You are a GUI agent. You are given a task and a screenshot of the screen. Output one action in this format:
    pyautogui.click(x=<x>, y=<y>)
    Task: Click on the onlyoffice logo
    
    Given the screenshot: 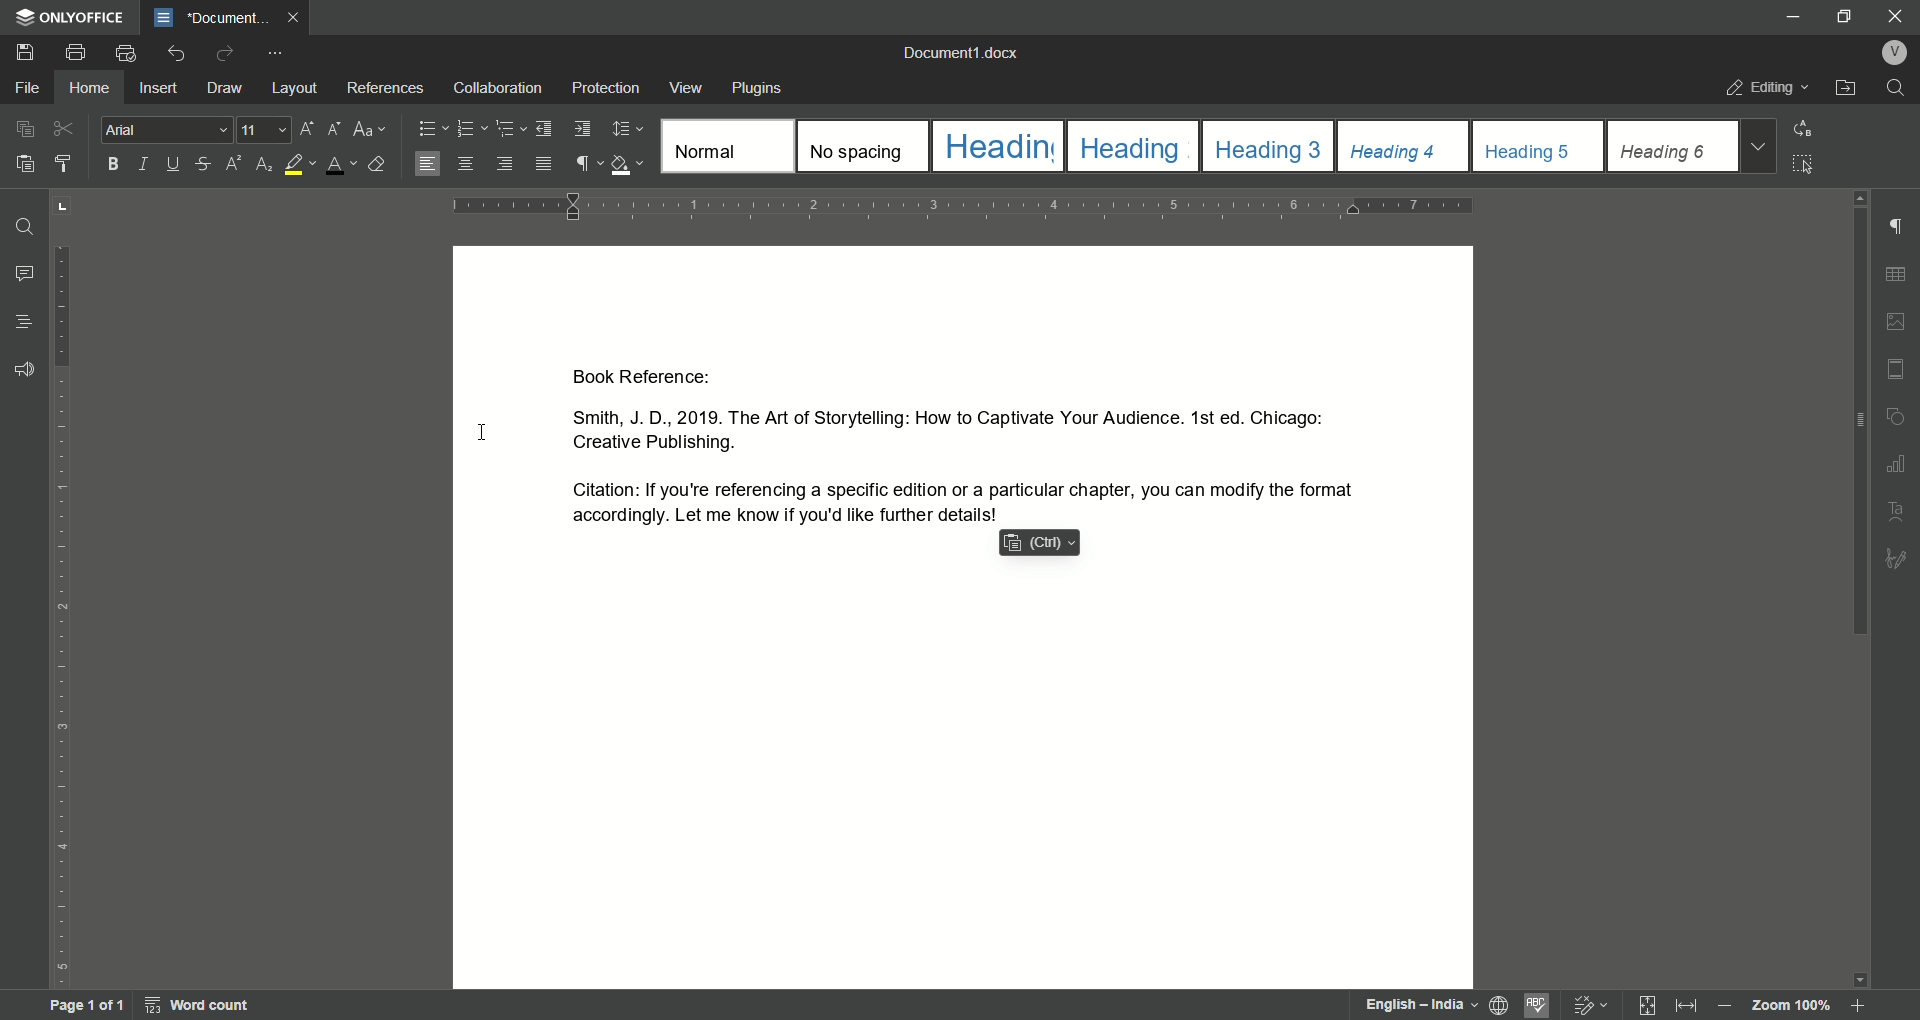 What is the action you would take?
    pyautogui.click(x=71, y=17)
    